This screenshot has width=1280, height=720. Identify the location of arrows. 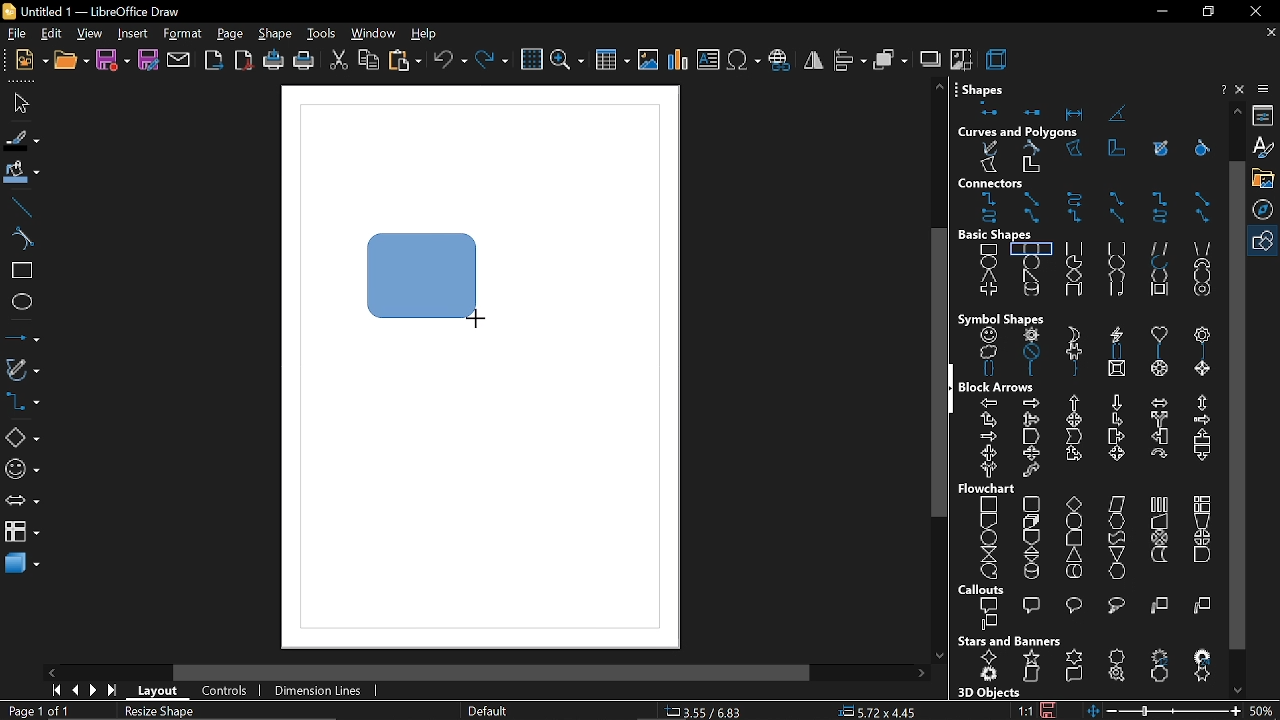
(21, 503).